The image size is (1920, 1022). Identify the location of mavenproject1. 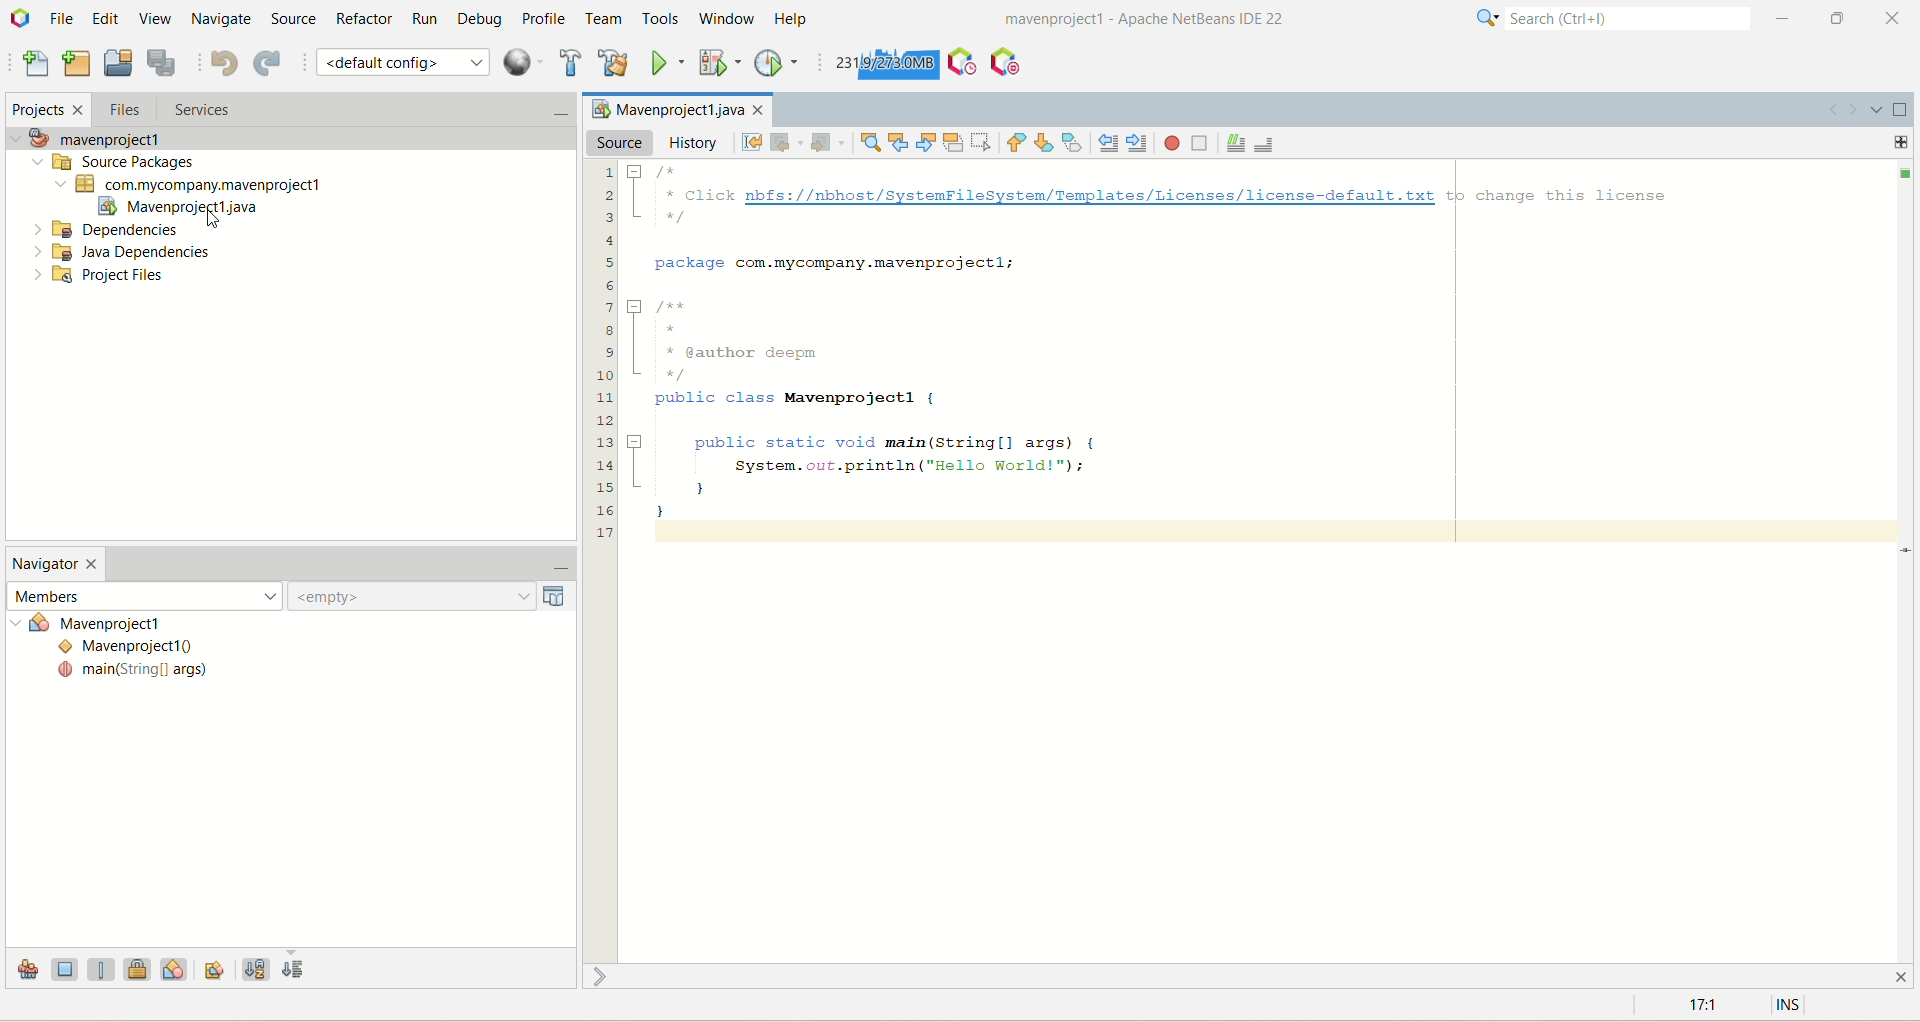
(123, 625).